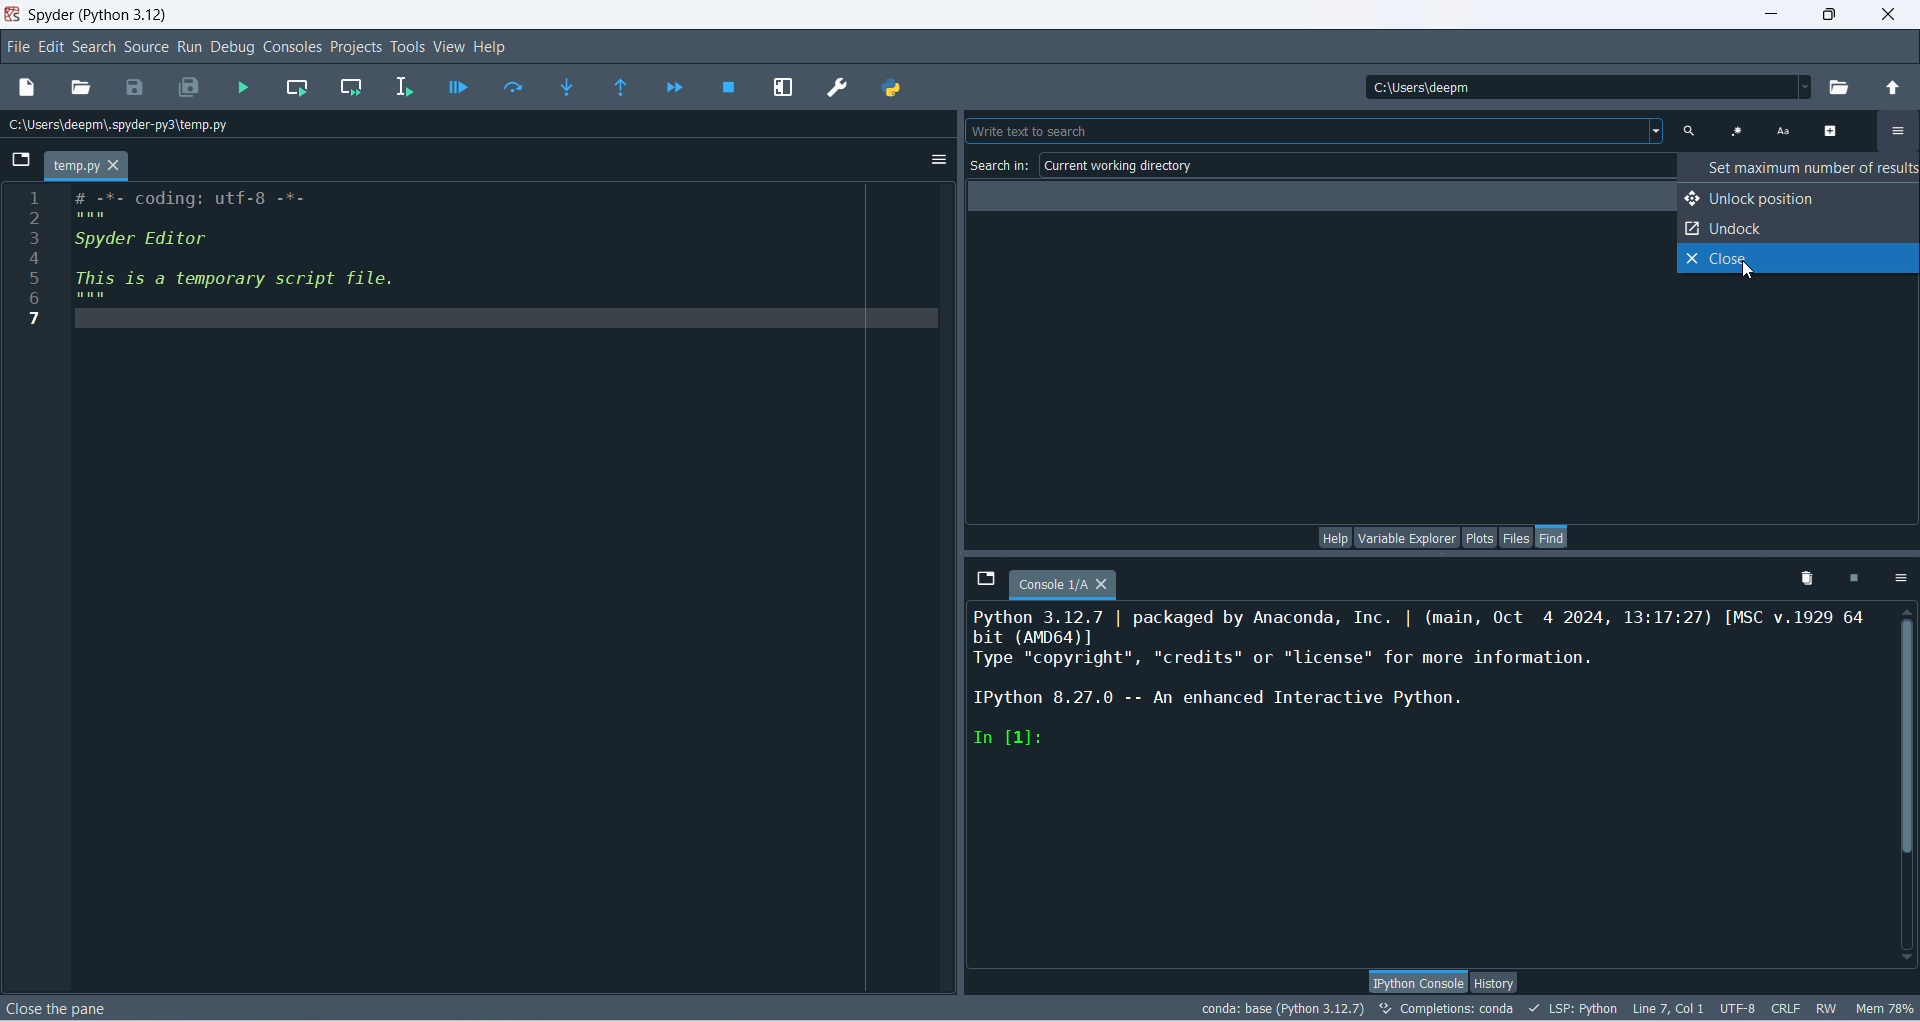 The image size is (1920, 1022). What do you see at coordinates (1417, 980) in the screenshot?
I see `IPython console` at bounding box center [1417, 980].